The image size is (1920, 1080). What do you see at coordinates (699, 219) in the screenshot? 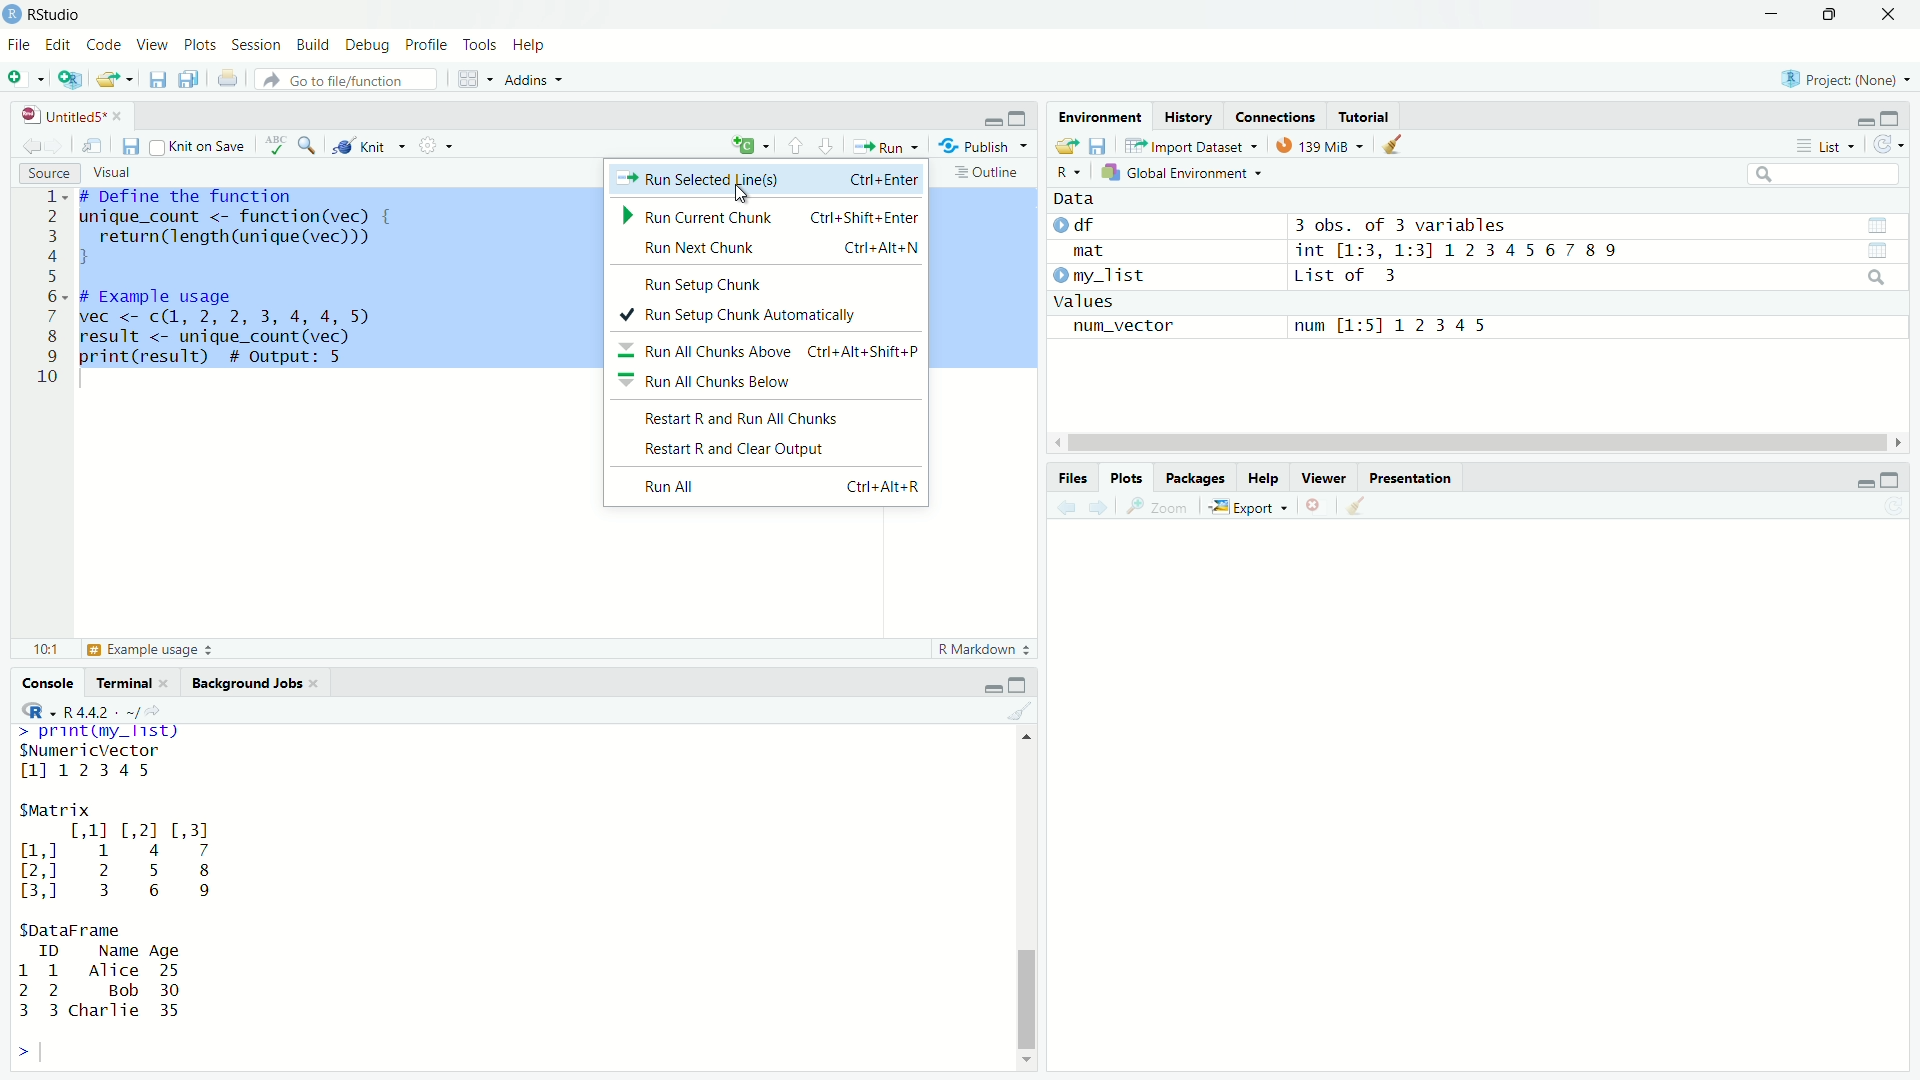
I see `Run Current Chunk` at bounding box center [699, 219].